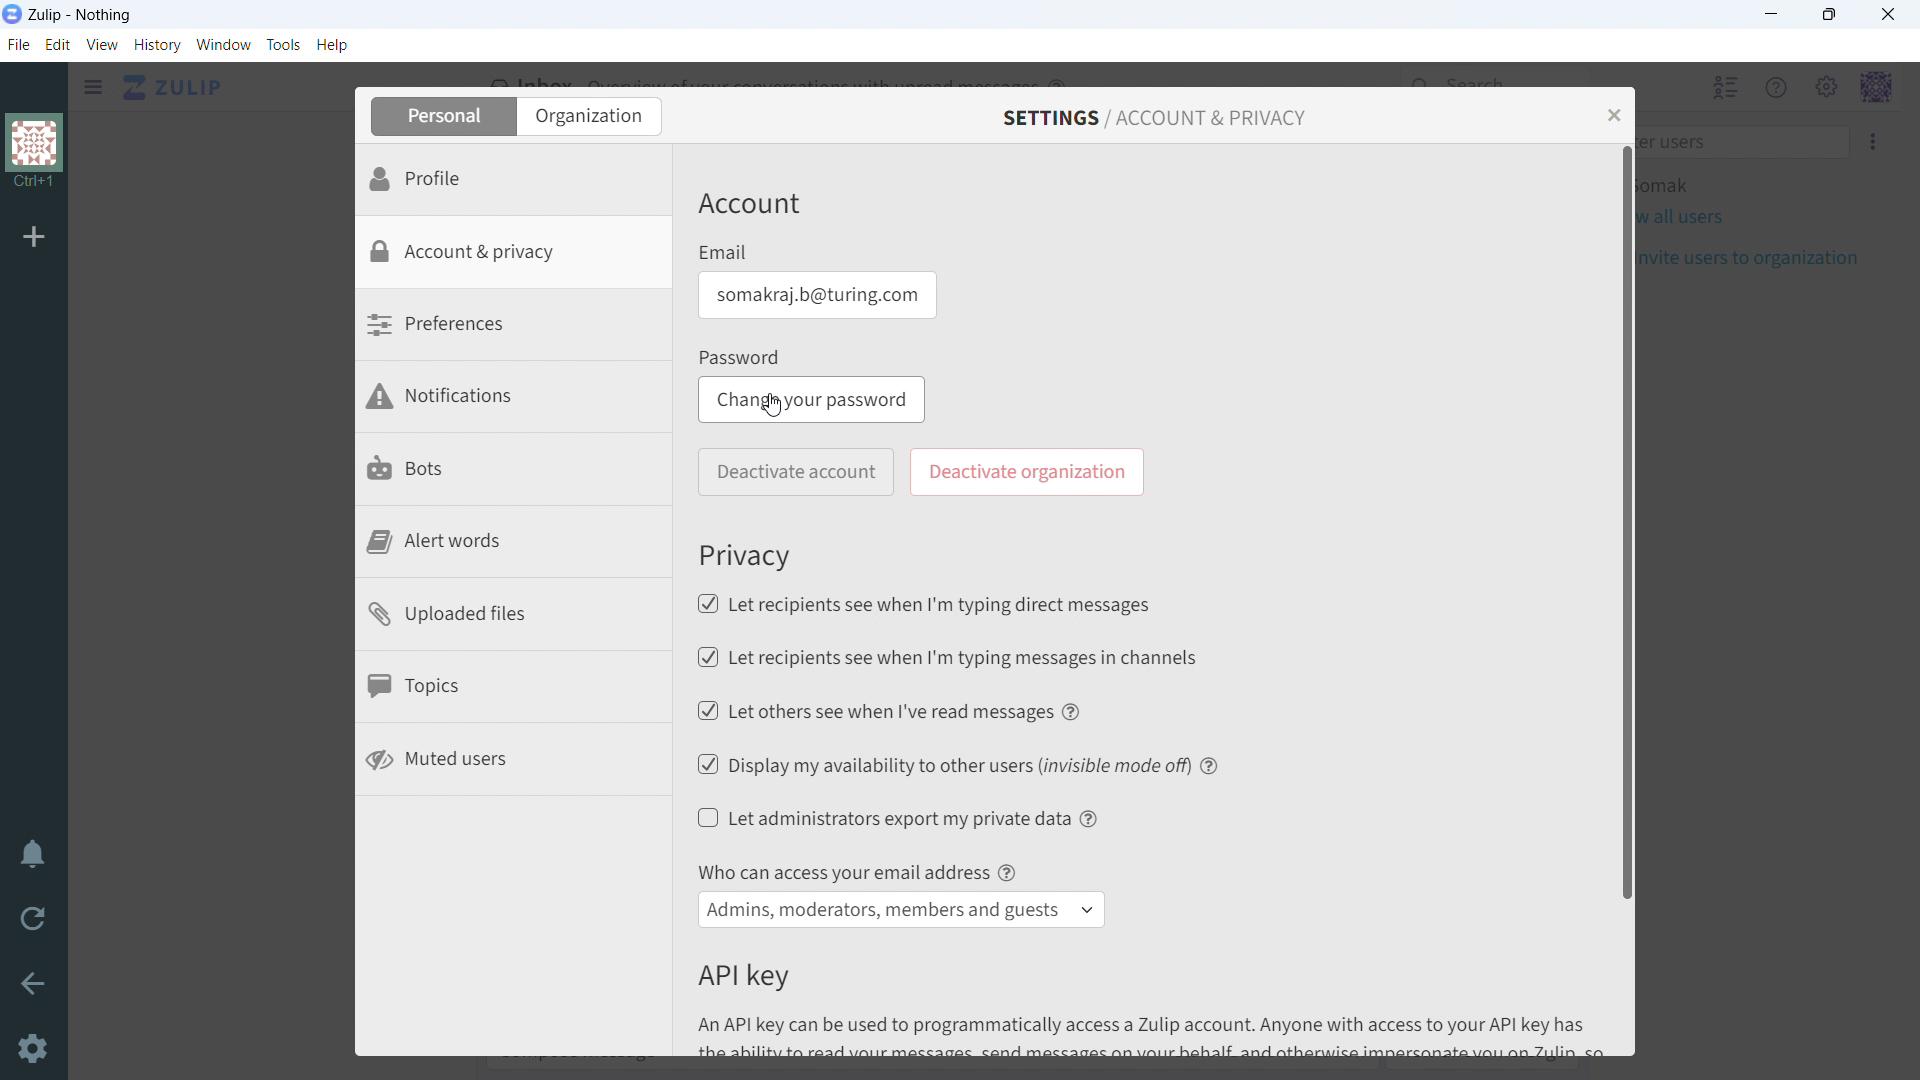  I want to click on Account, so click(750, 206).